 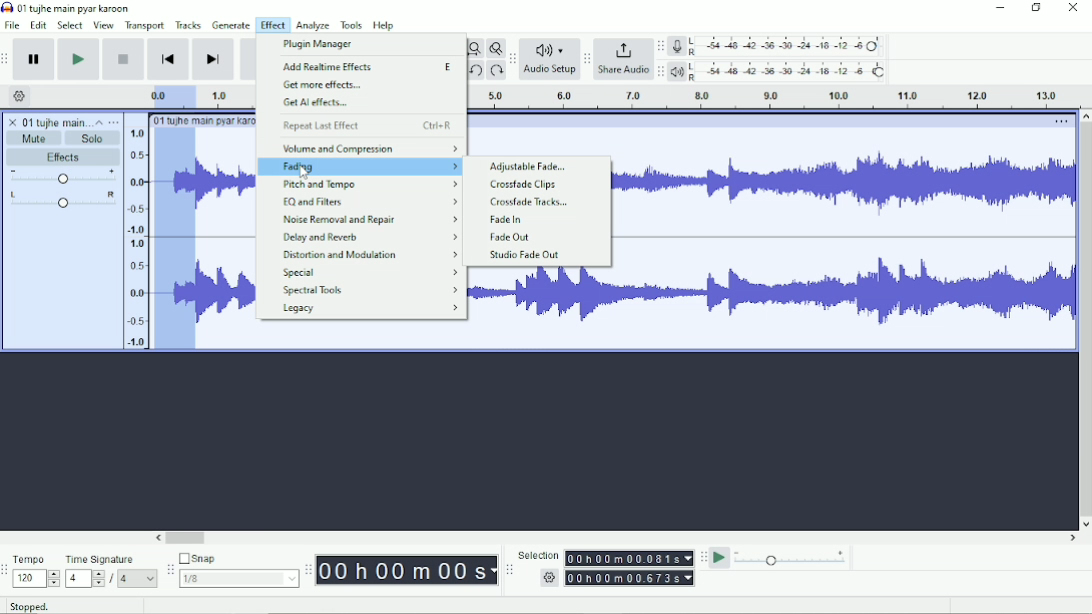 What do you see at coordinates (495, 48) in the screenshot?
I see `Zoom toggle` at bounding box center [495, 48].